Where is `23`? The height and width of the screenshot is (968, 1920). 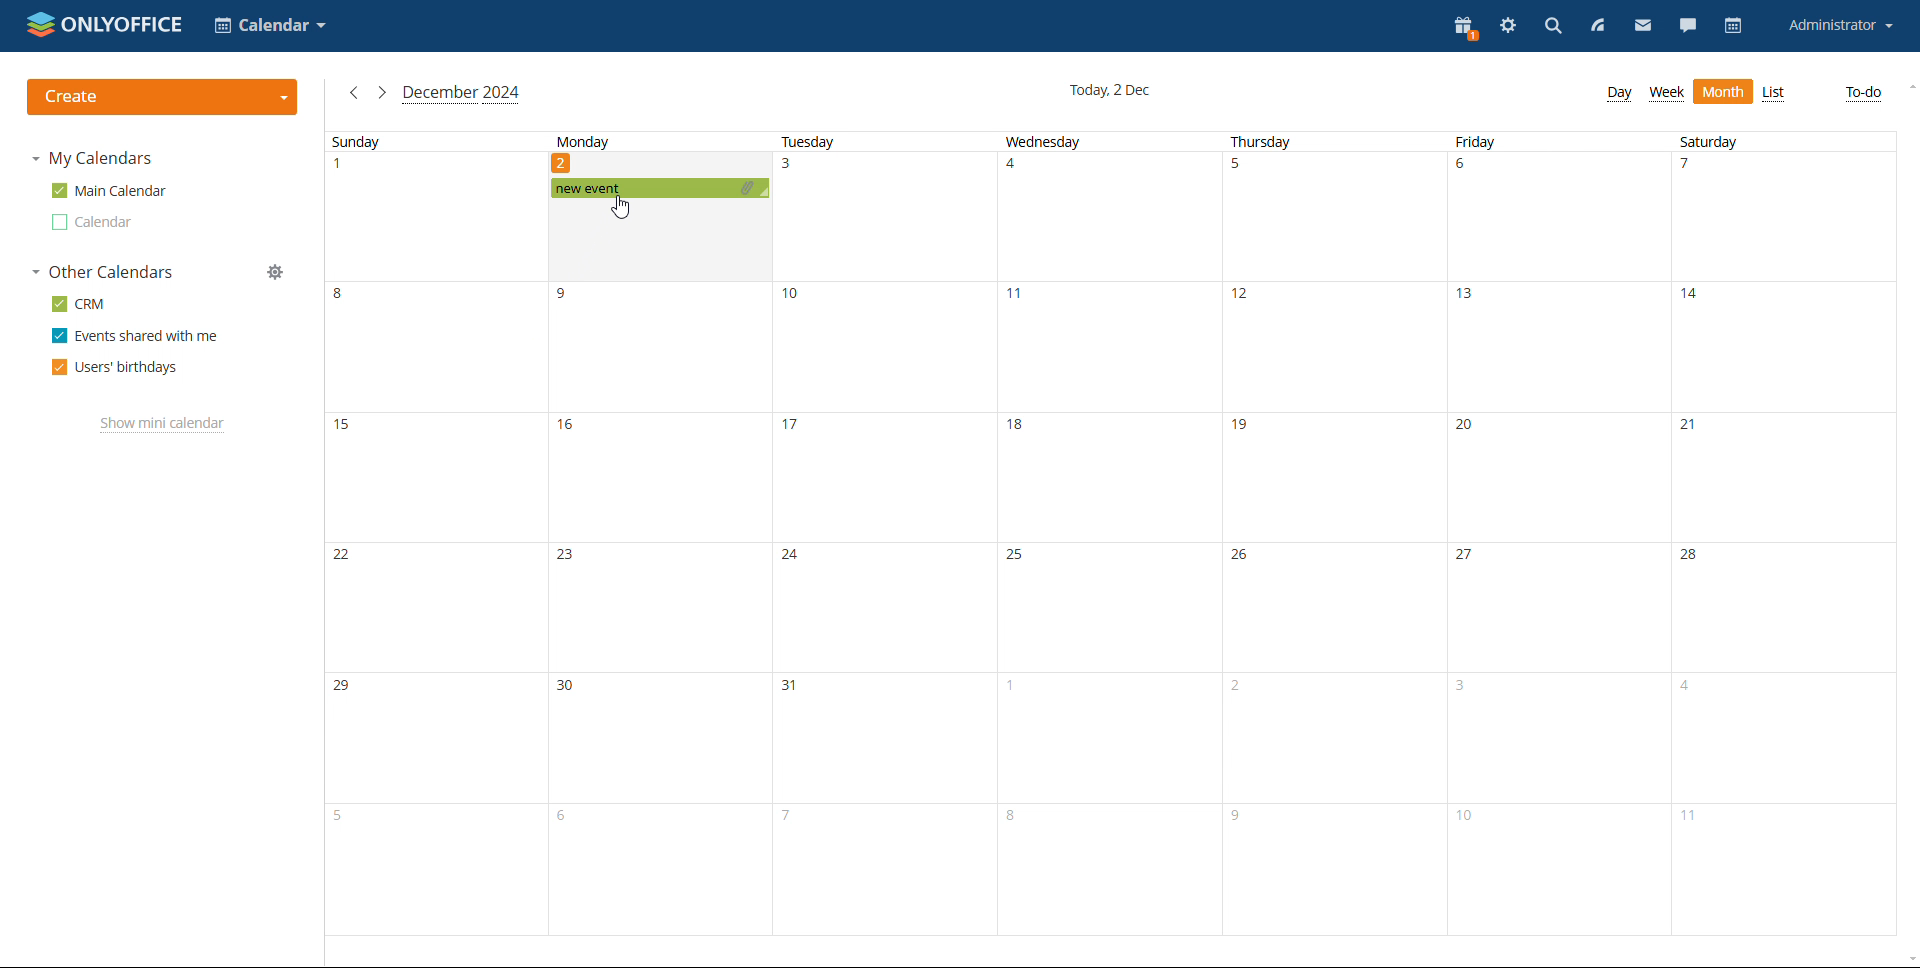
23 is located at coordinates (569, 559).